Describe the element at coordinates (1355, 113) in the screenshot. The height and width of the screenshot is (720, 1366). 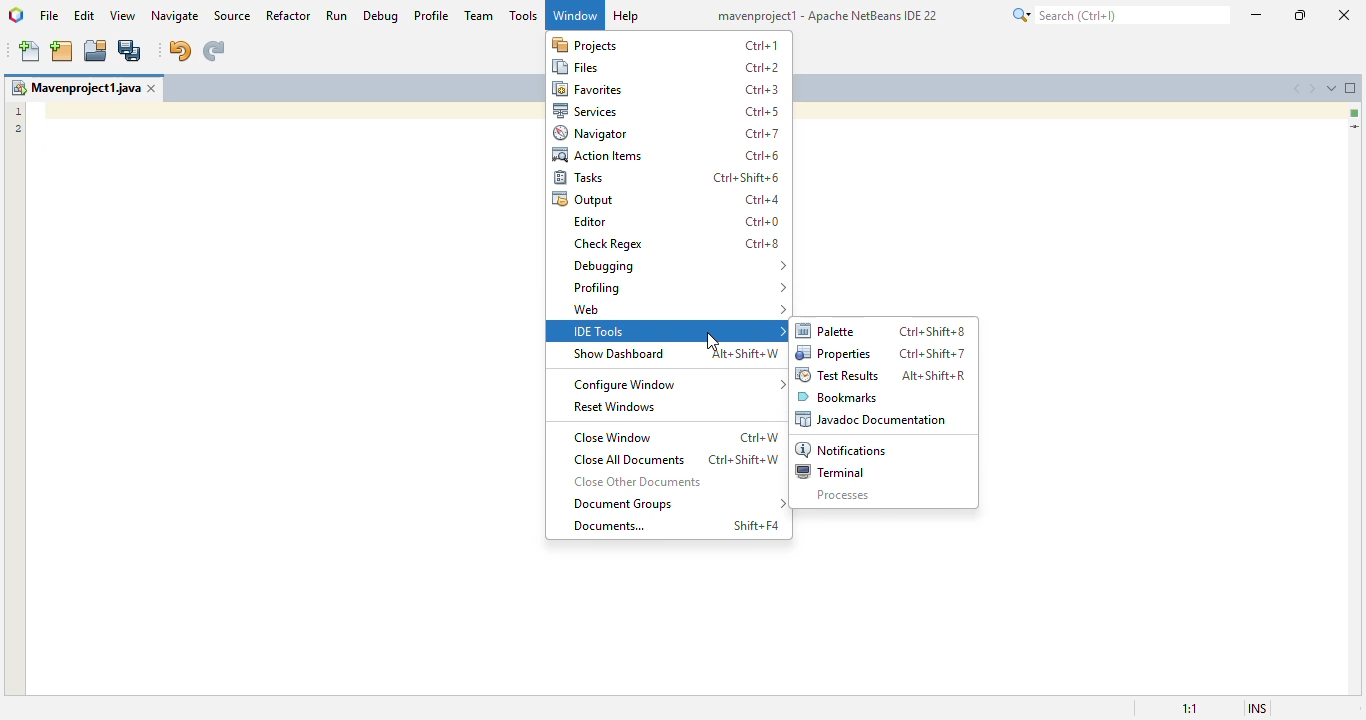
I see `no errors` at that location.